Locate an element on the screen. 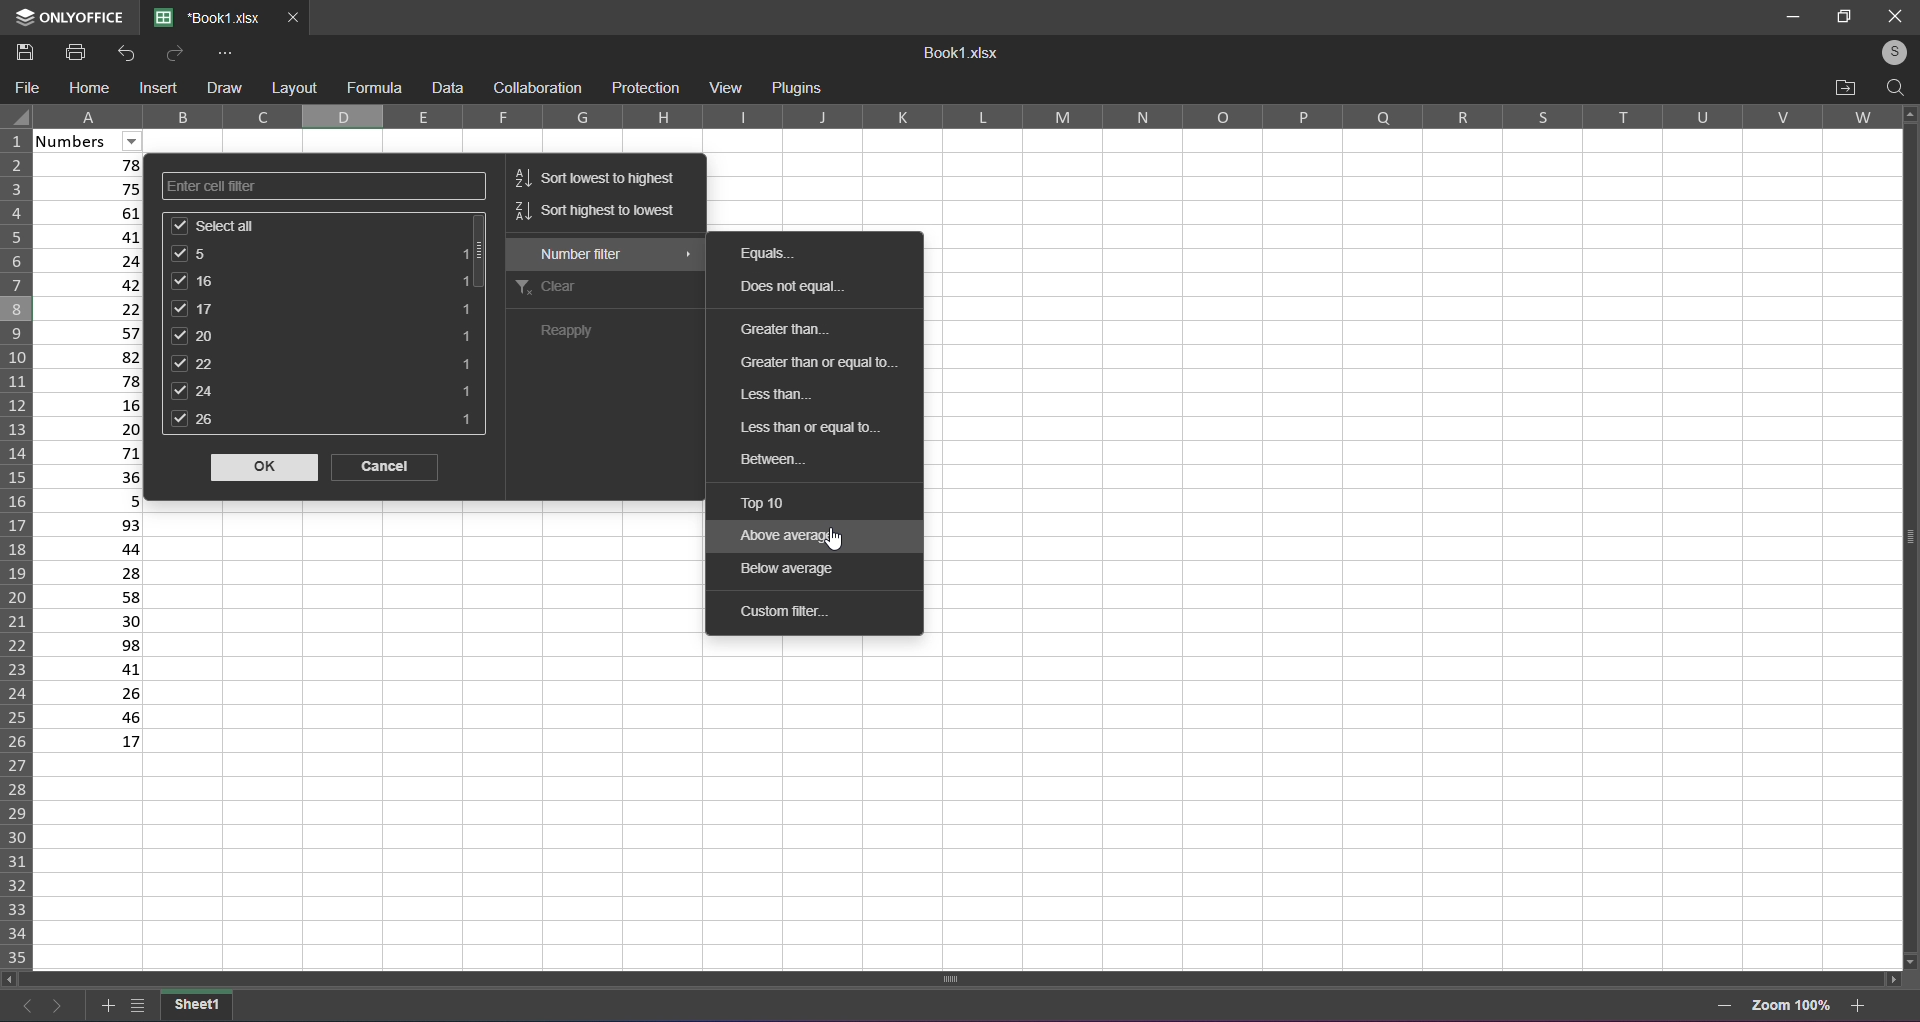  search is located at coordinates (1894, 88).